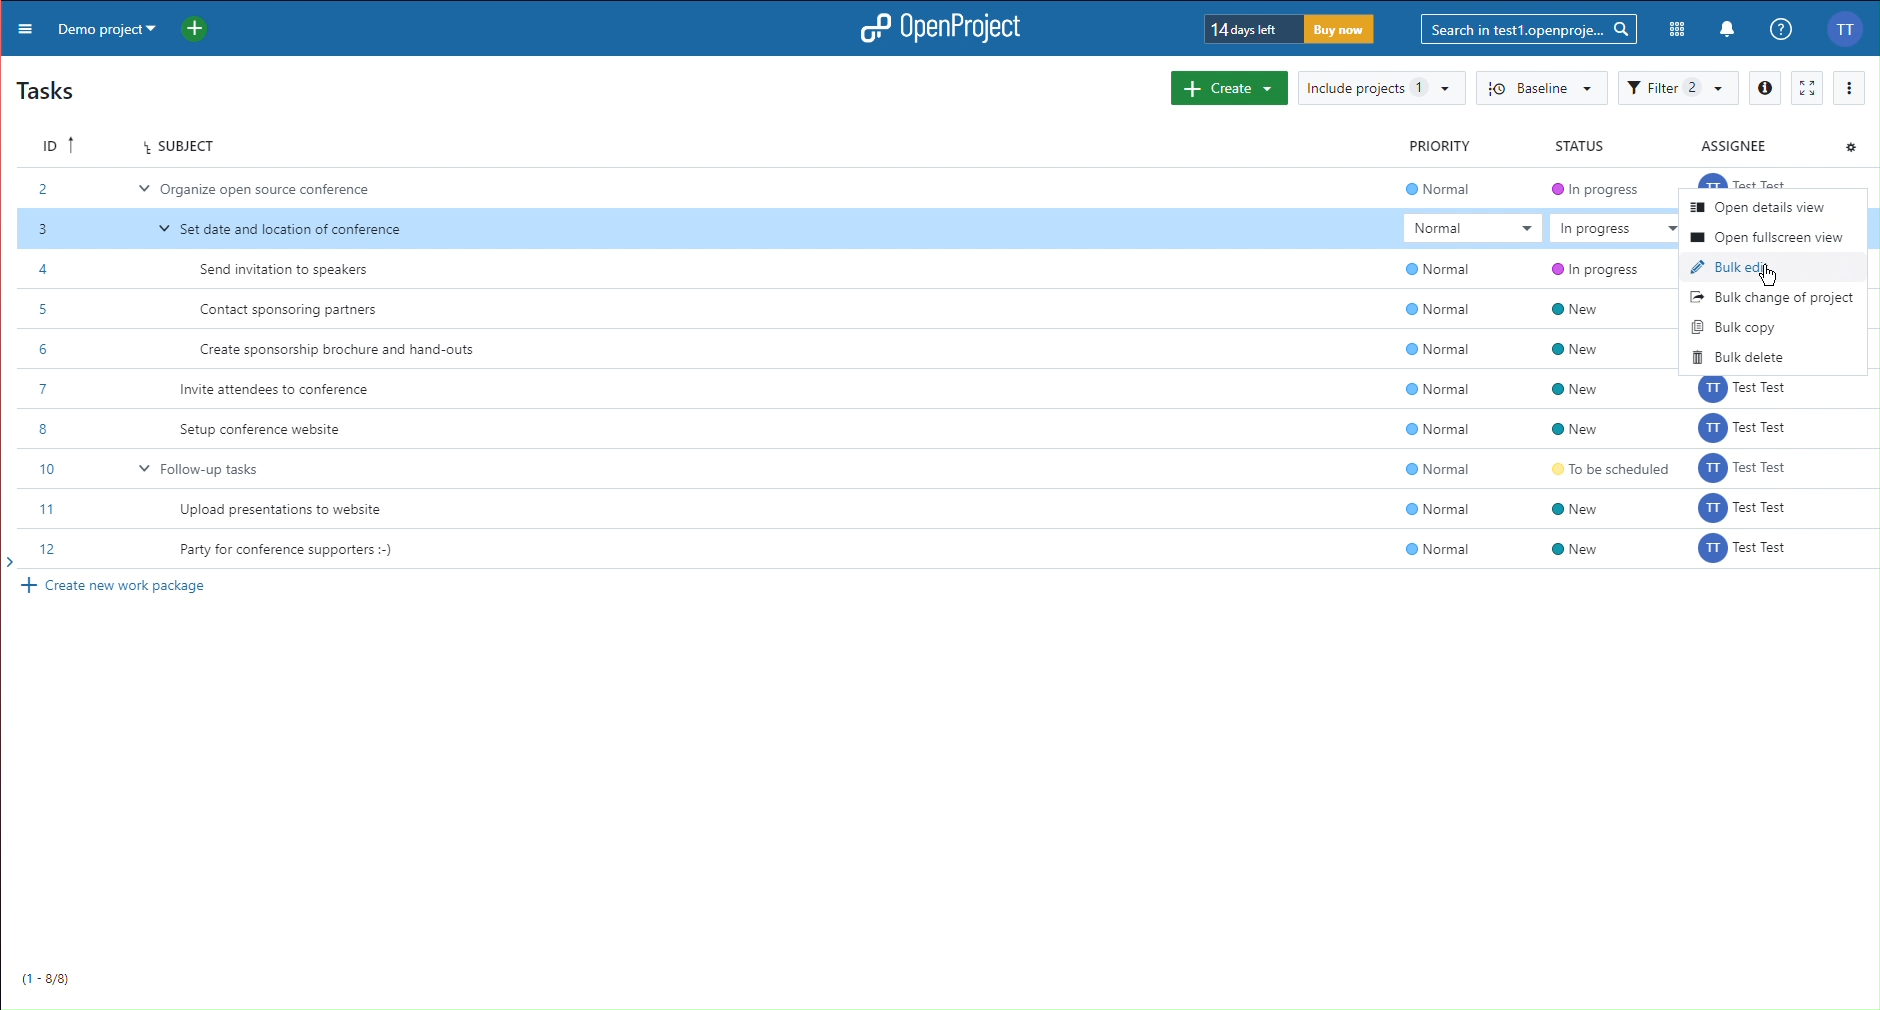  What do you see at coordinates (1377, 89) in the screenshot?
I see `Include projects` at bounding box center [1377, 89].